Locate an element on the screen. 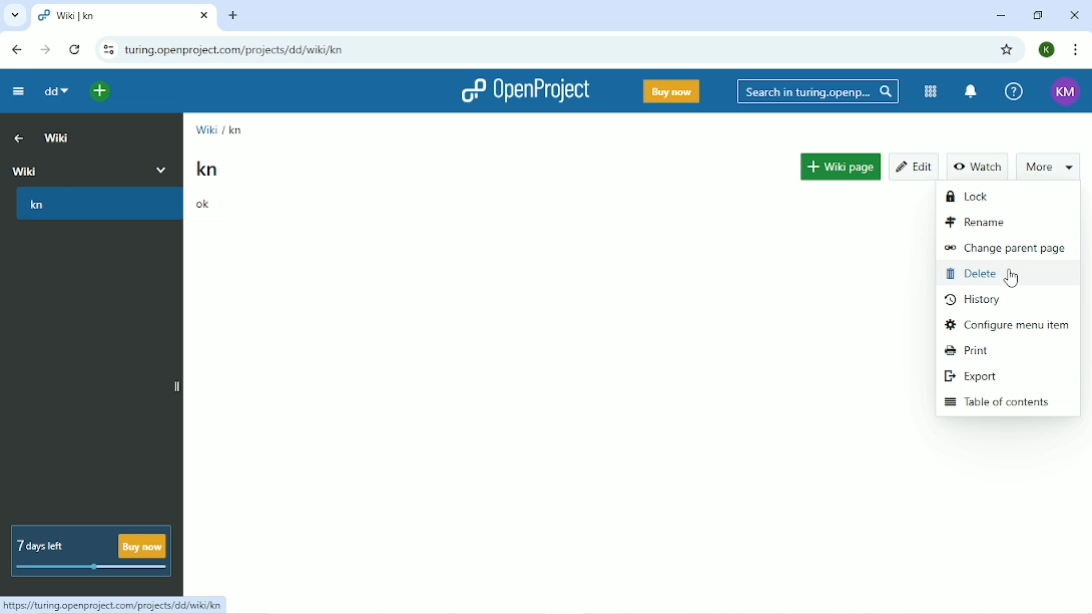 The height and width of the screenshot is (614, 1092). Rename is located at coordinates (983, 221).